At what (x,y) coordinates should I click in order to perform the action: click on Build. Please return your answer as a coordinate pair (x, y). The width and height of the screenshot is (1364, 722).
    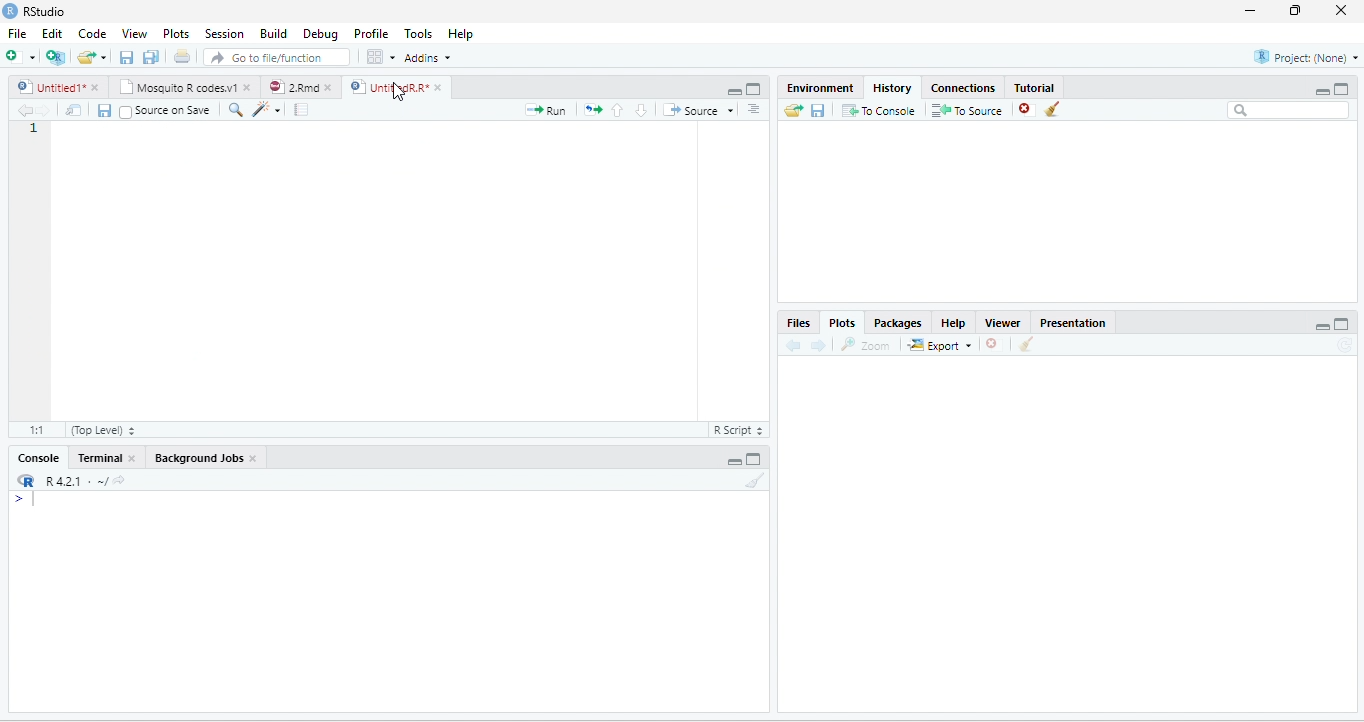
    Looking at the image, I should click on (272, 32).